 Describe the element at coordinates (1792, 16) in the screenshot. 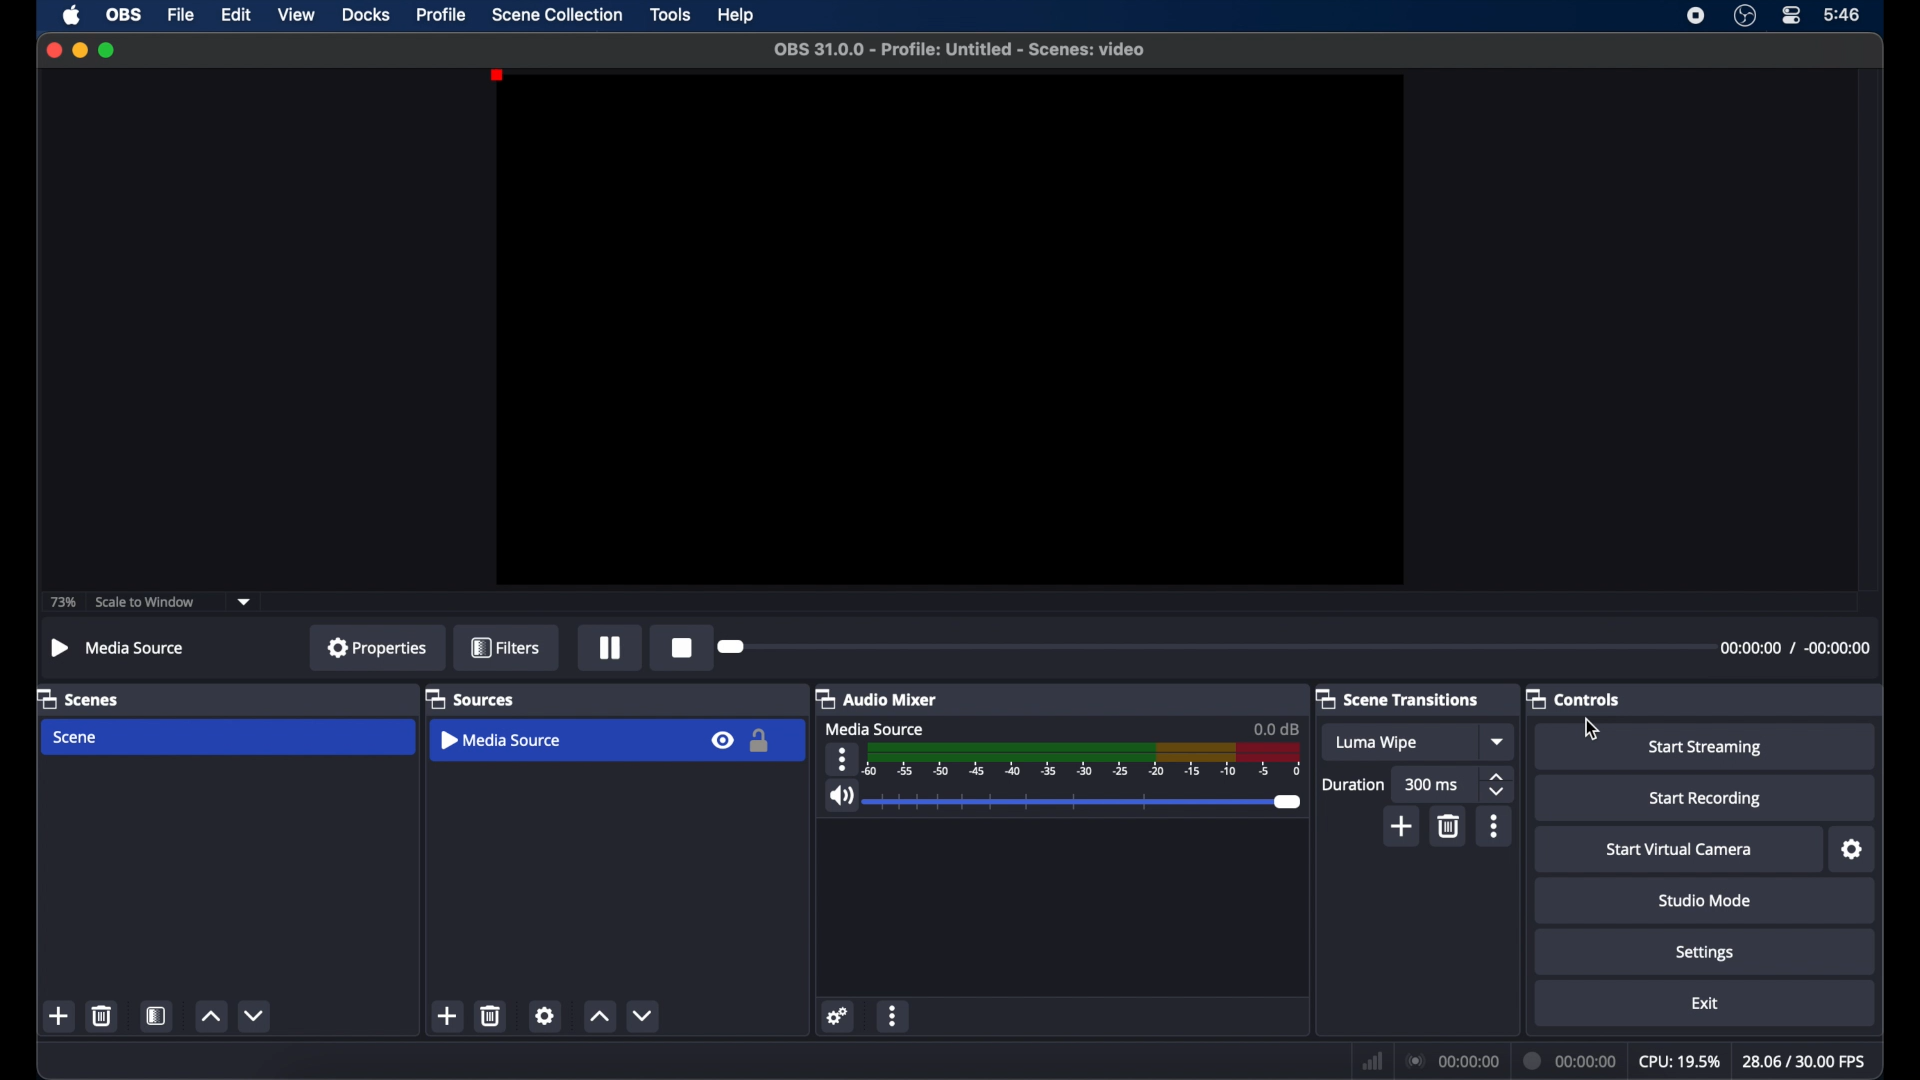

I see `control center` at that location.